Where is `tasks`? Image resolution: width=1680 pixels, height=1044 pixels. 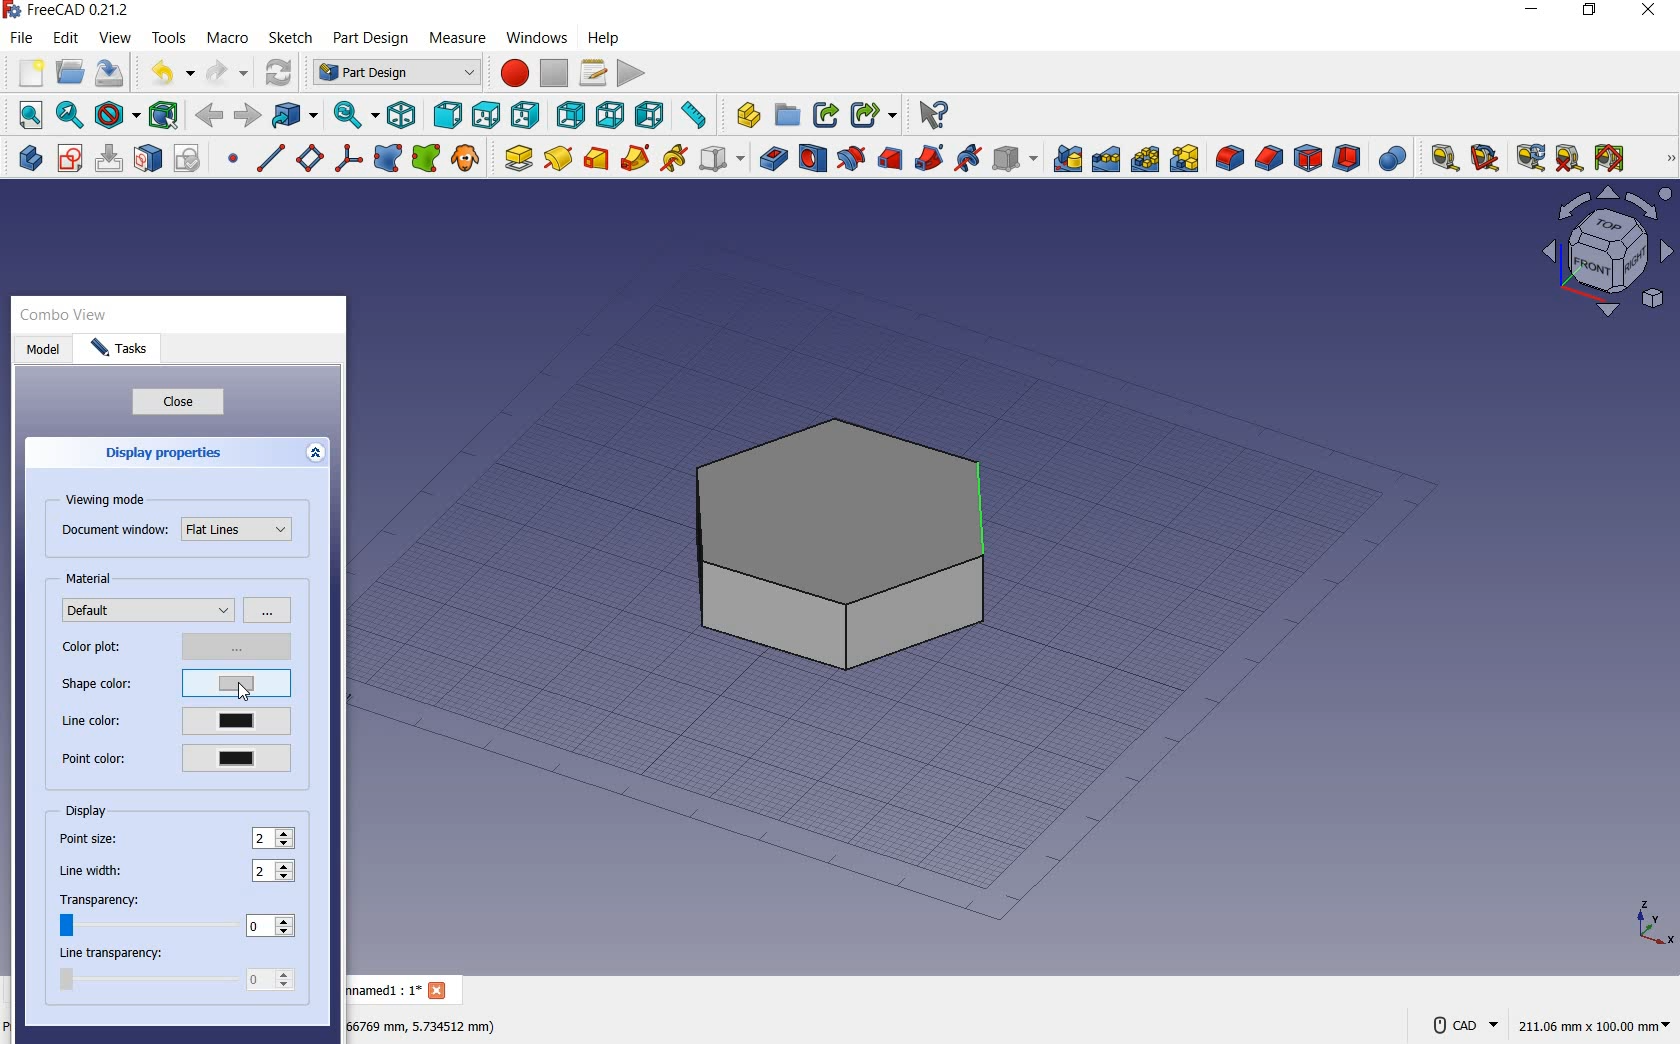 tasks is located at coordinates (130, 352).